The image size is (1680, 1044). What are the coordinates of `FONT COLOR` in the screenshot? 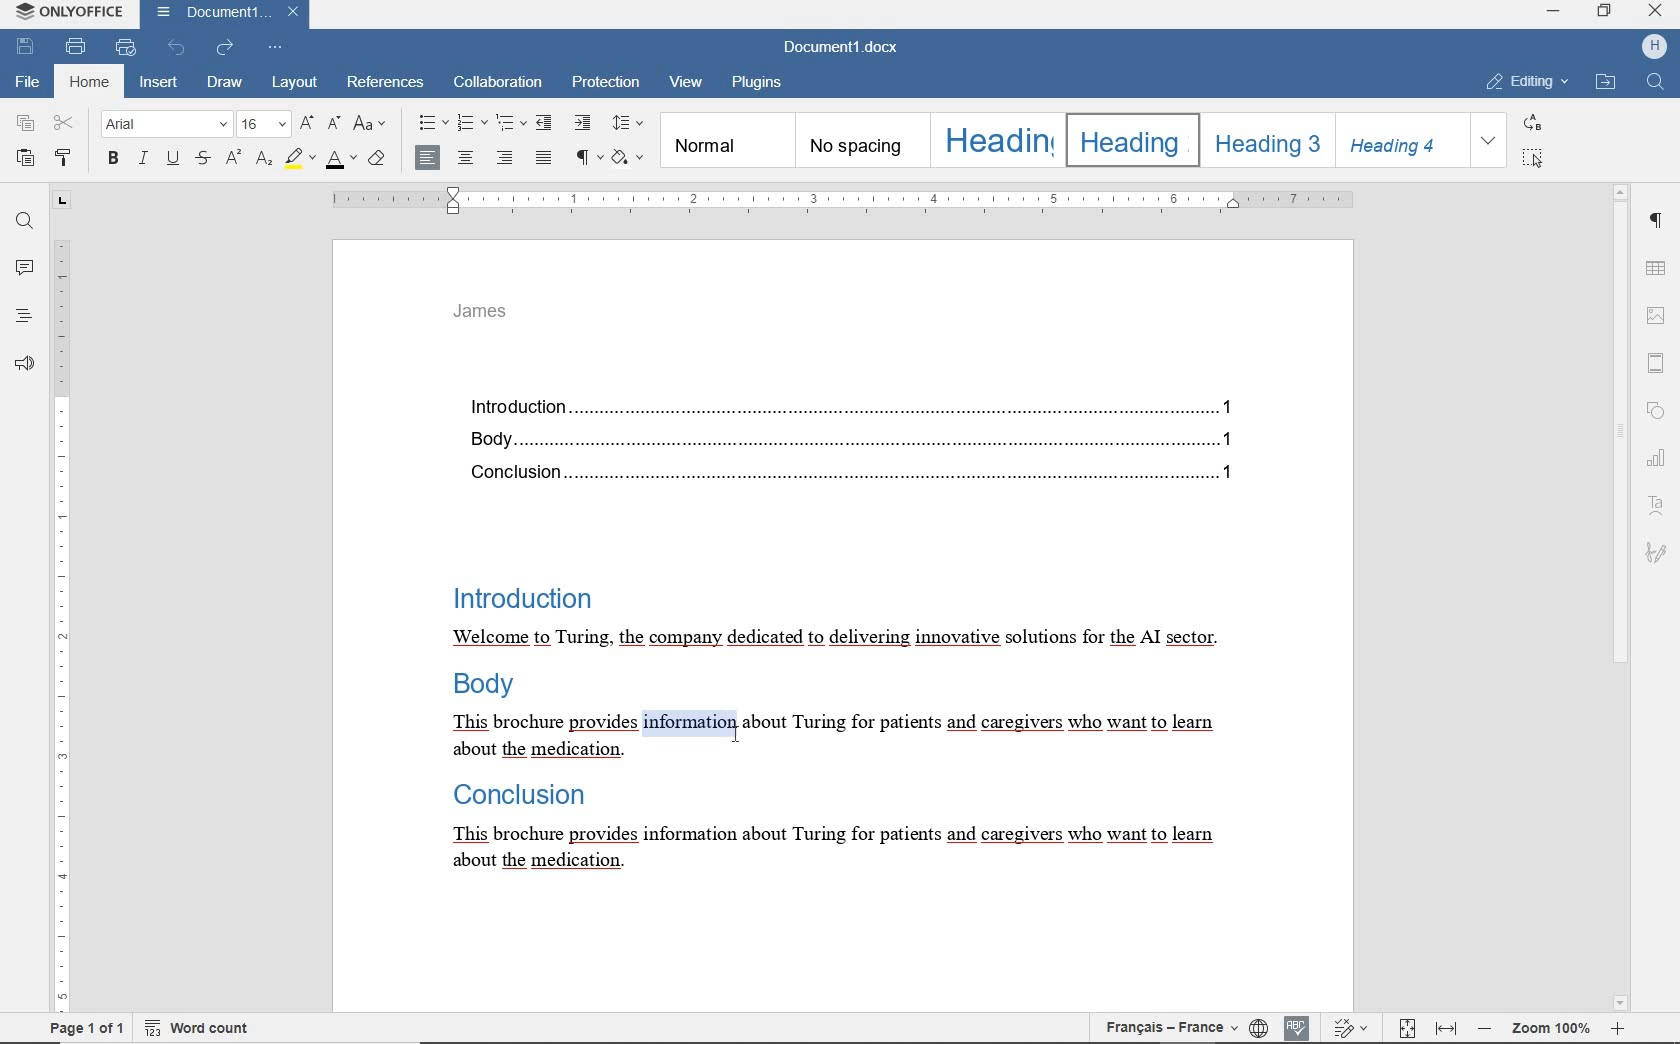 It's located at (341, 163).